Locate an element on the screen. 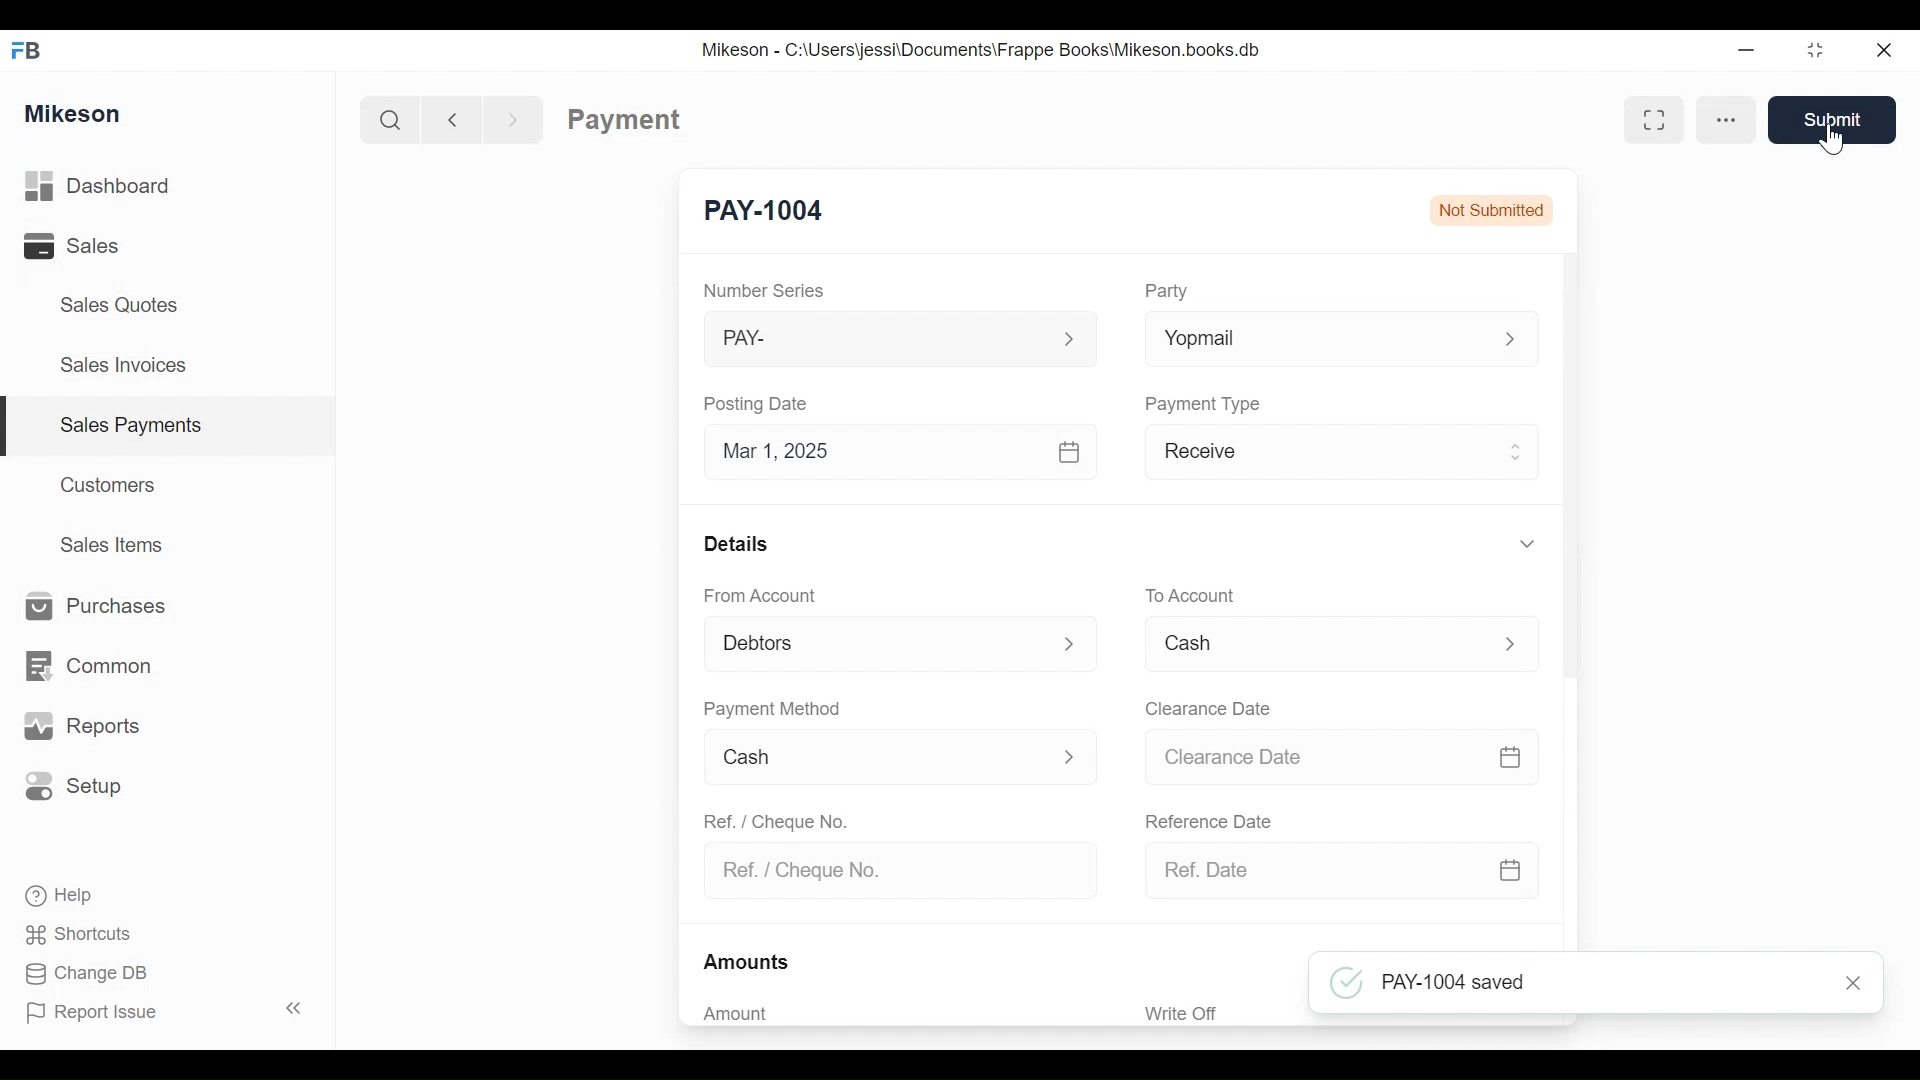 The width and height of the screenshot is (1920, 1080). New Entry is located at coordinates (769, 208).